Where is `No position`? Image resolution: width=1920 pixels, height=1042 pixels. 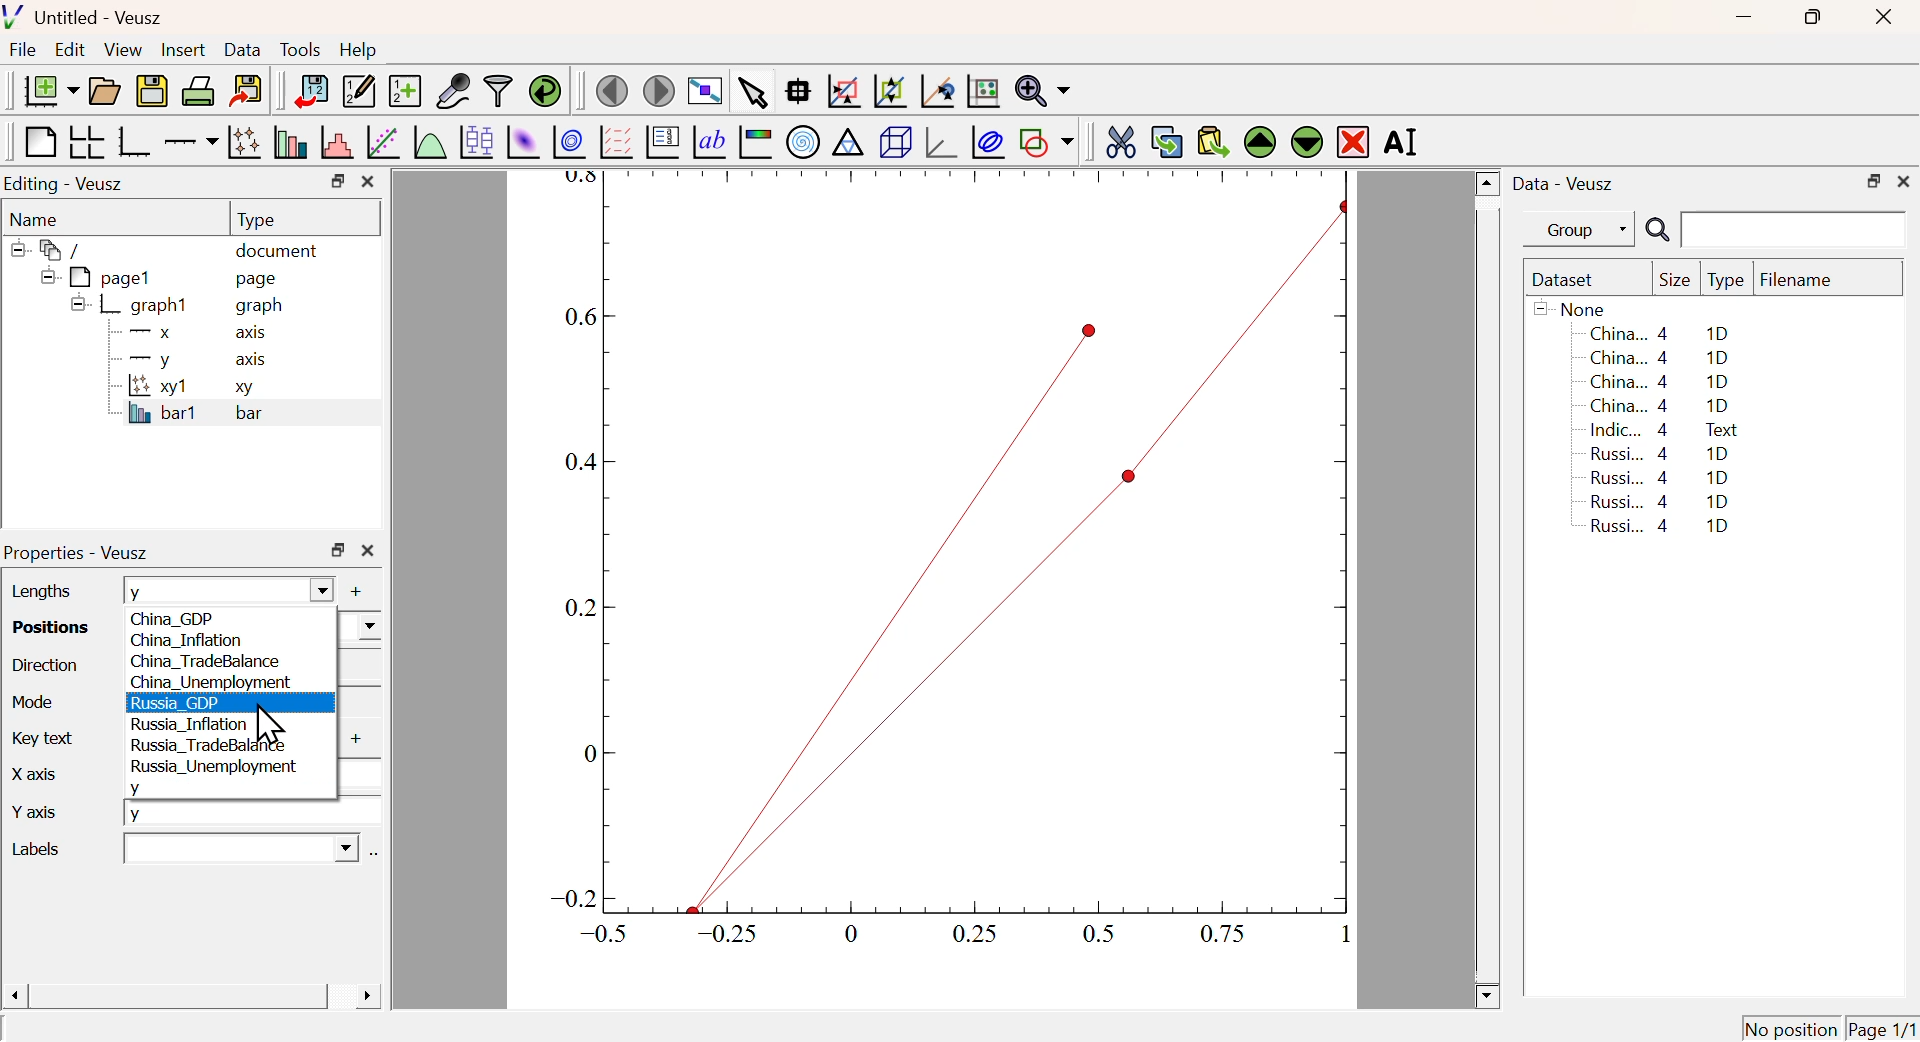 No position is located at coordinates (1791, 1028).